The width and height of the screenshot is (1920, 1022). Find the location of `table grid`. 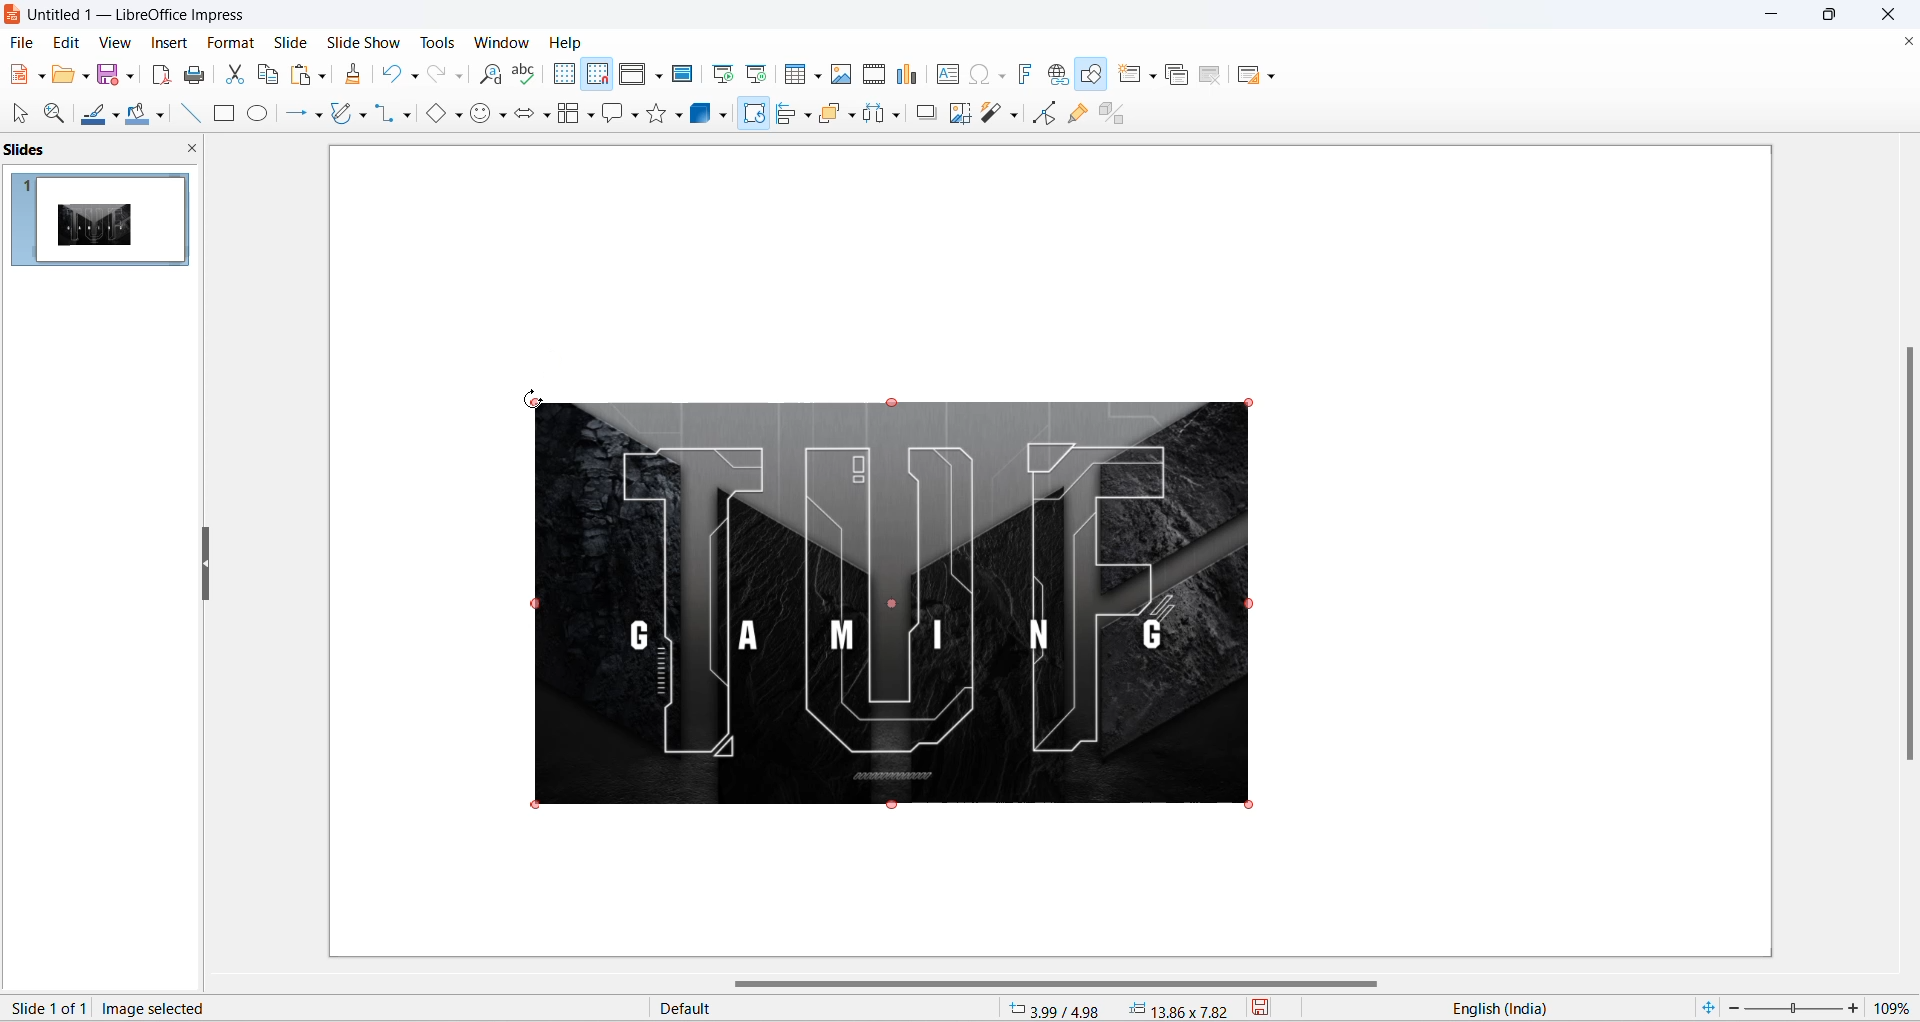

table grid is located at coordinates (819, 76).